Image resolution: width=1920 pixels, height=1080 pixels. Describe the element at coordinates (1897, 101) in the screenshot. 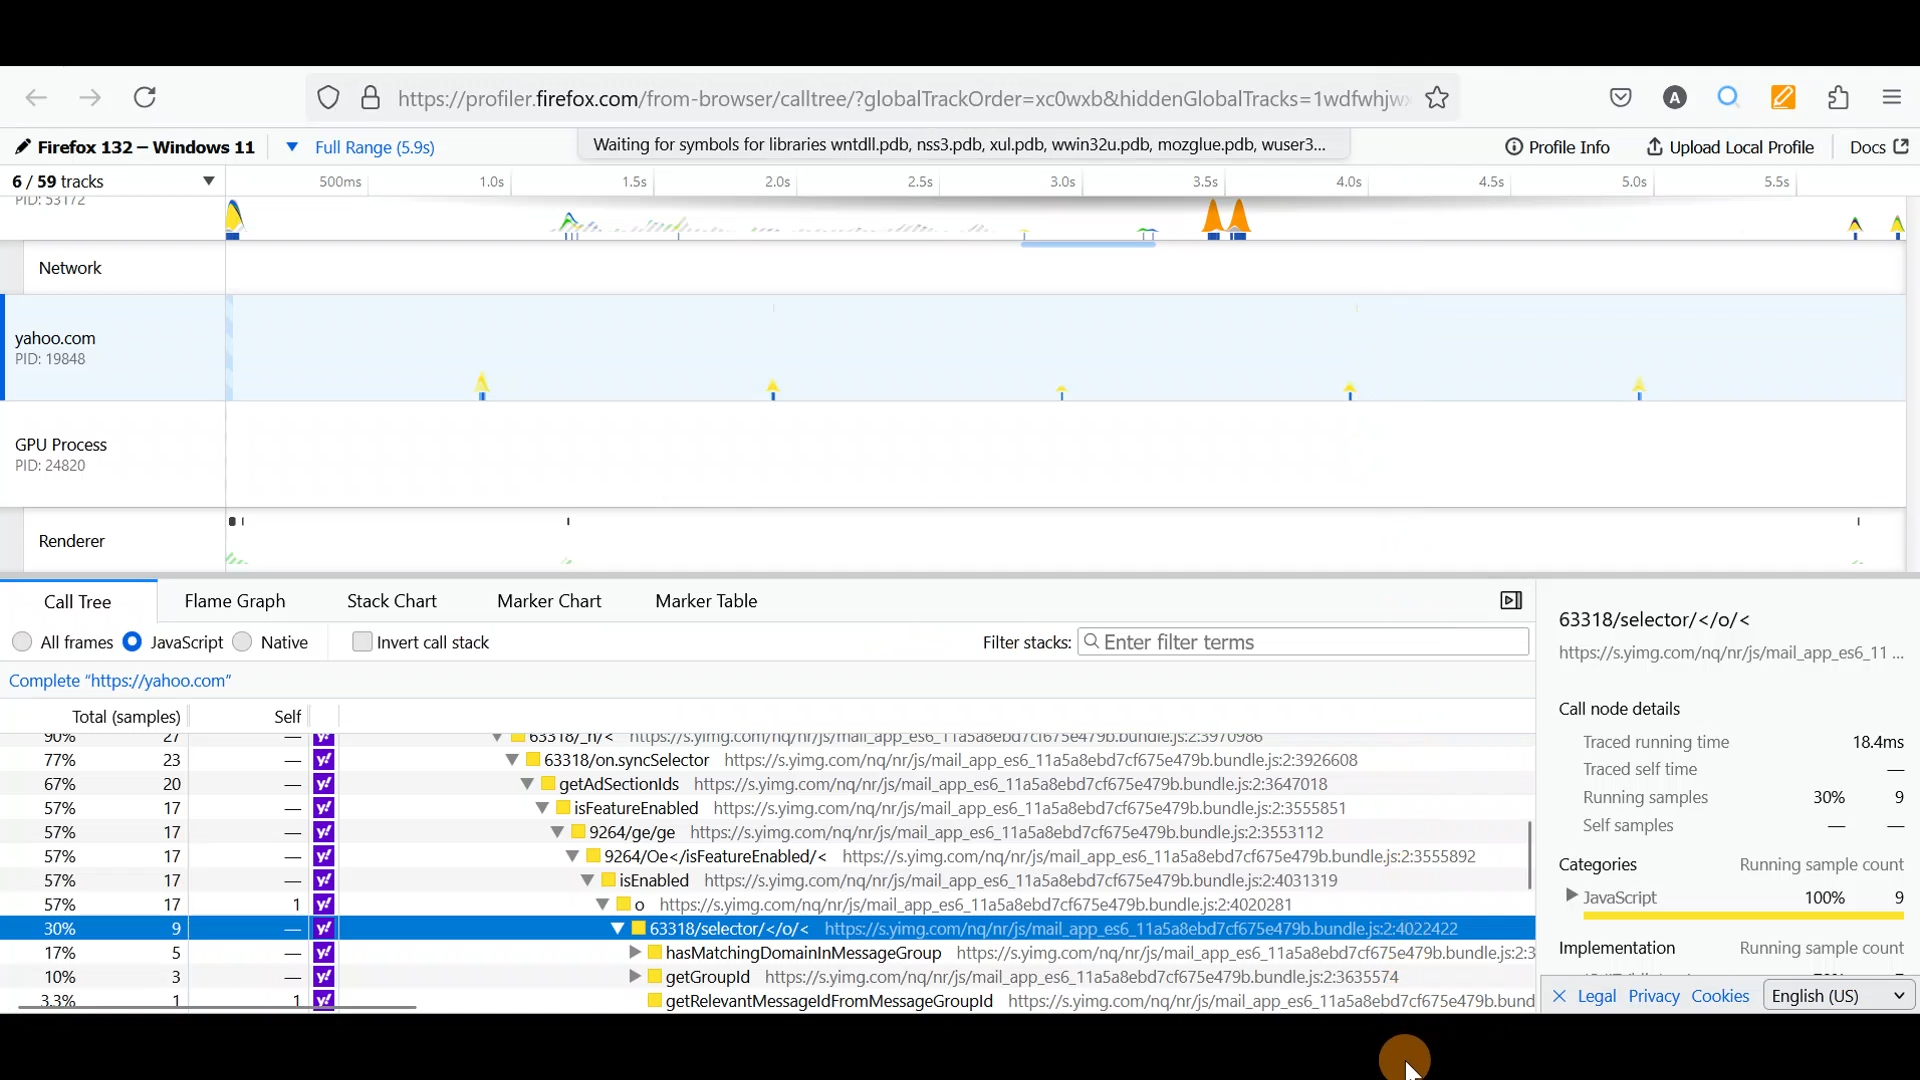

I see `Open application menu` at that location.